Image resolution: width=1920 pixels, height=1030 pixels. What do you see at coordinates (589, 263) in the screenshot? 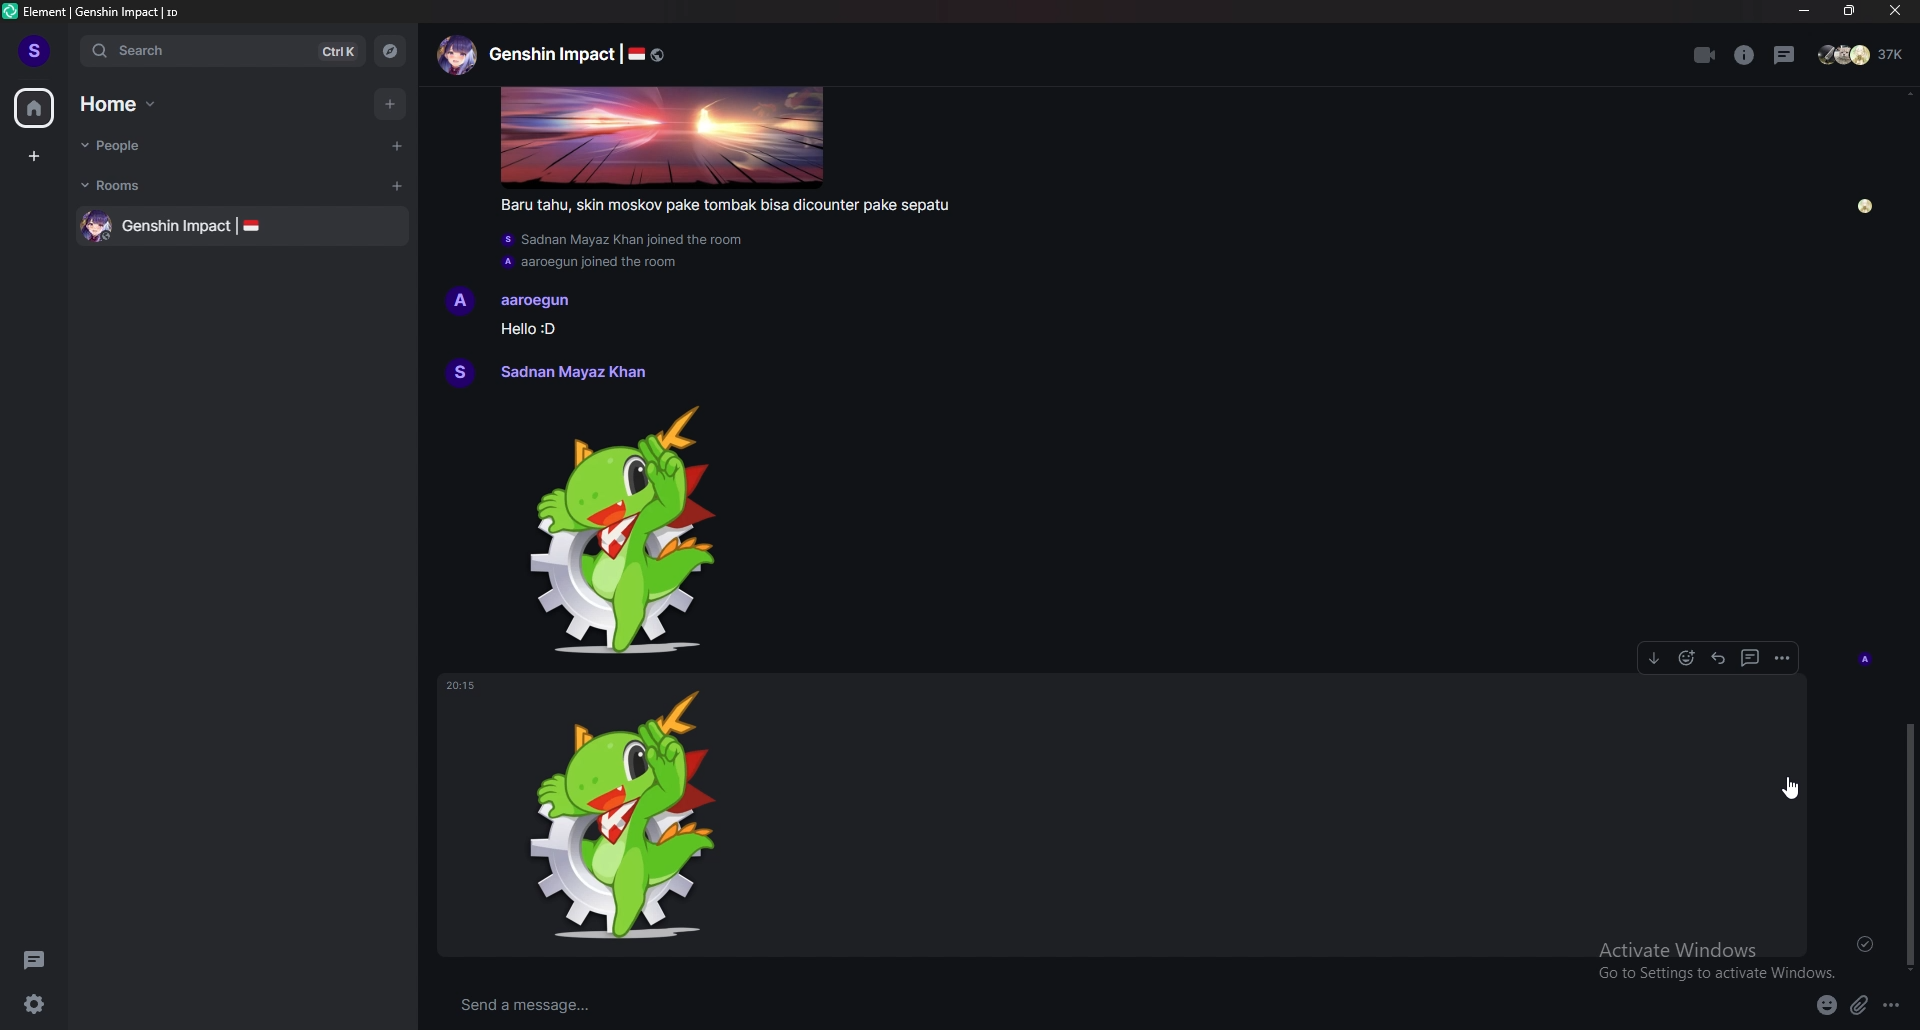
I see `aaroegun joined the room` at bounding box center [589, 263].